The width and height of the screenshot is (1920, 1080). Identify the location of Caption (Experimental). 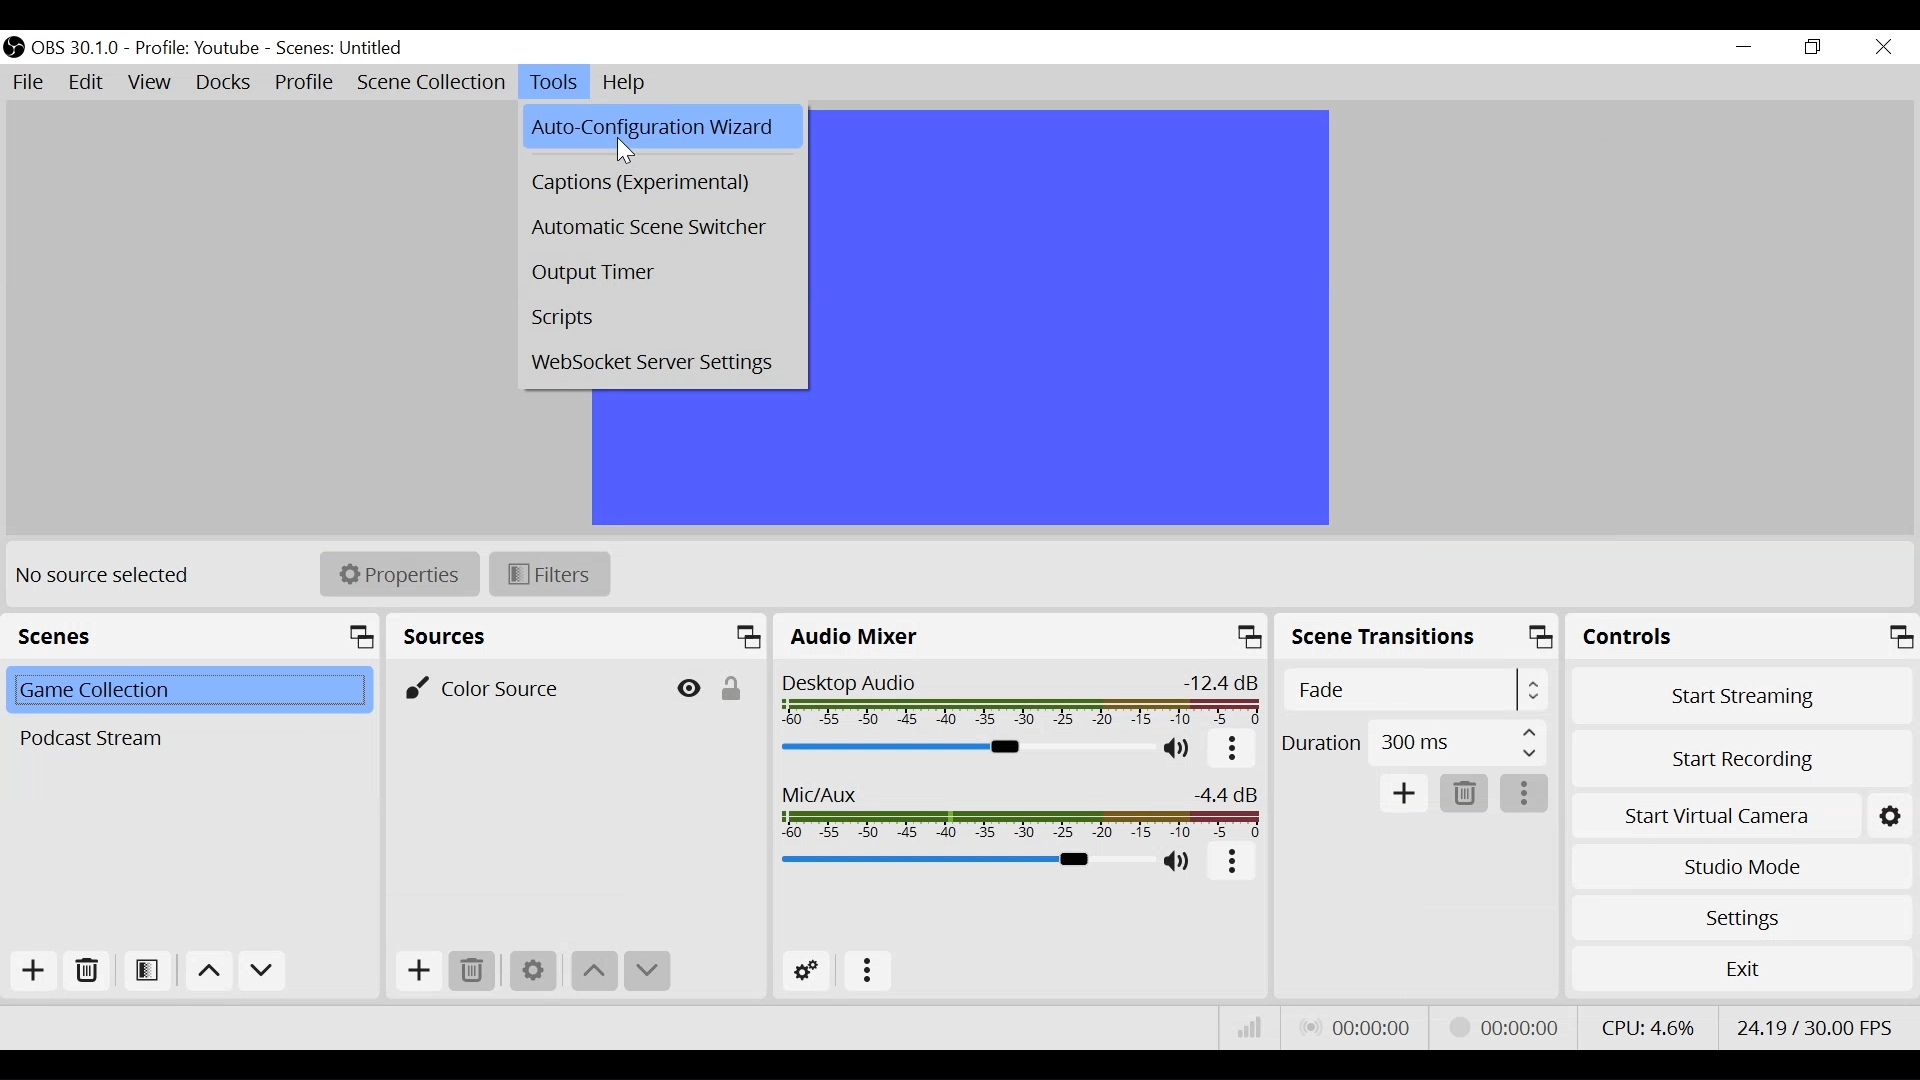
(658, 184).